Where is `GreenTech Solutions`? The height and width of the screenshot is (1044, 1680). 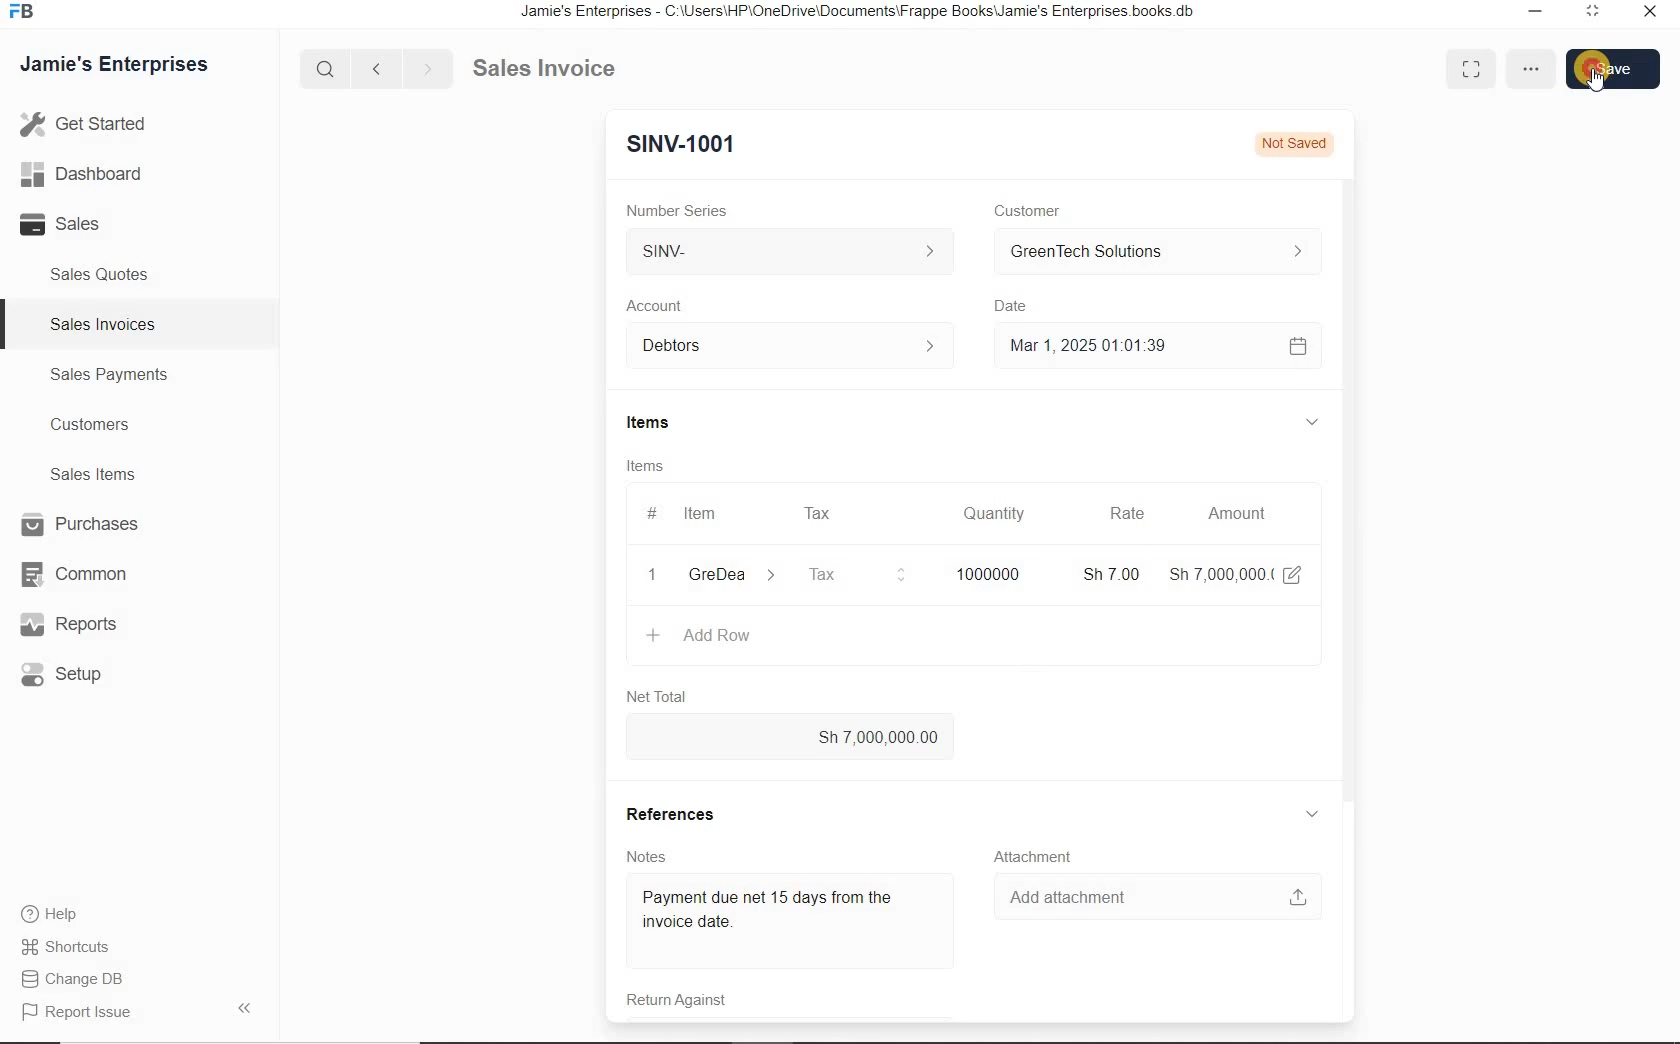 GreenTech Solutions is located at coordinates (1148, 253).